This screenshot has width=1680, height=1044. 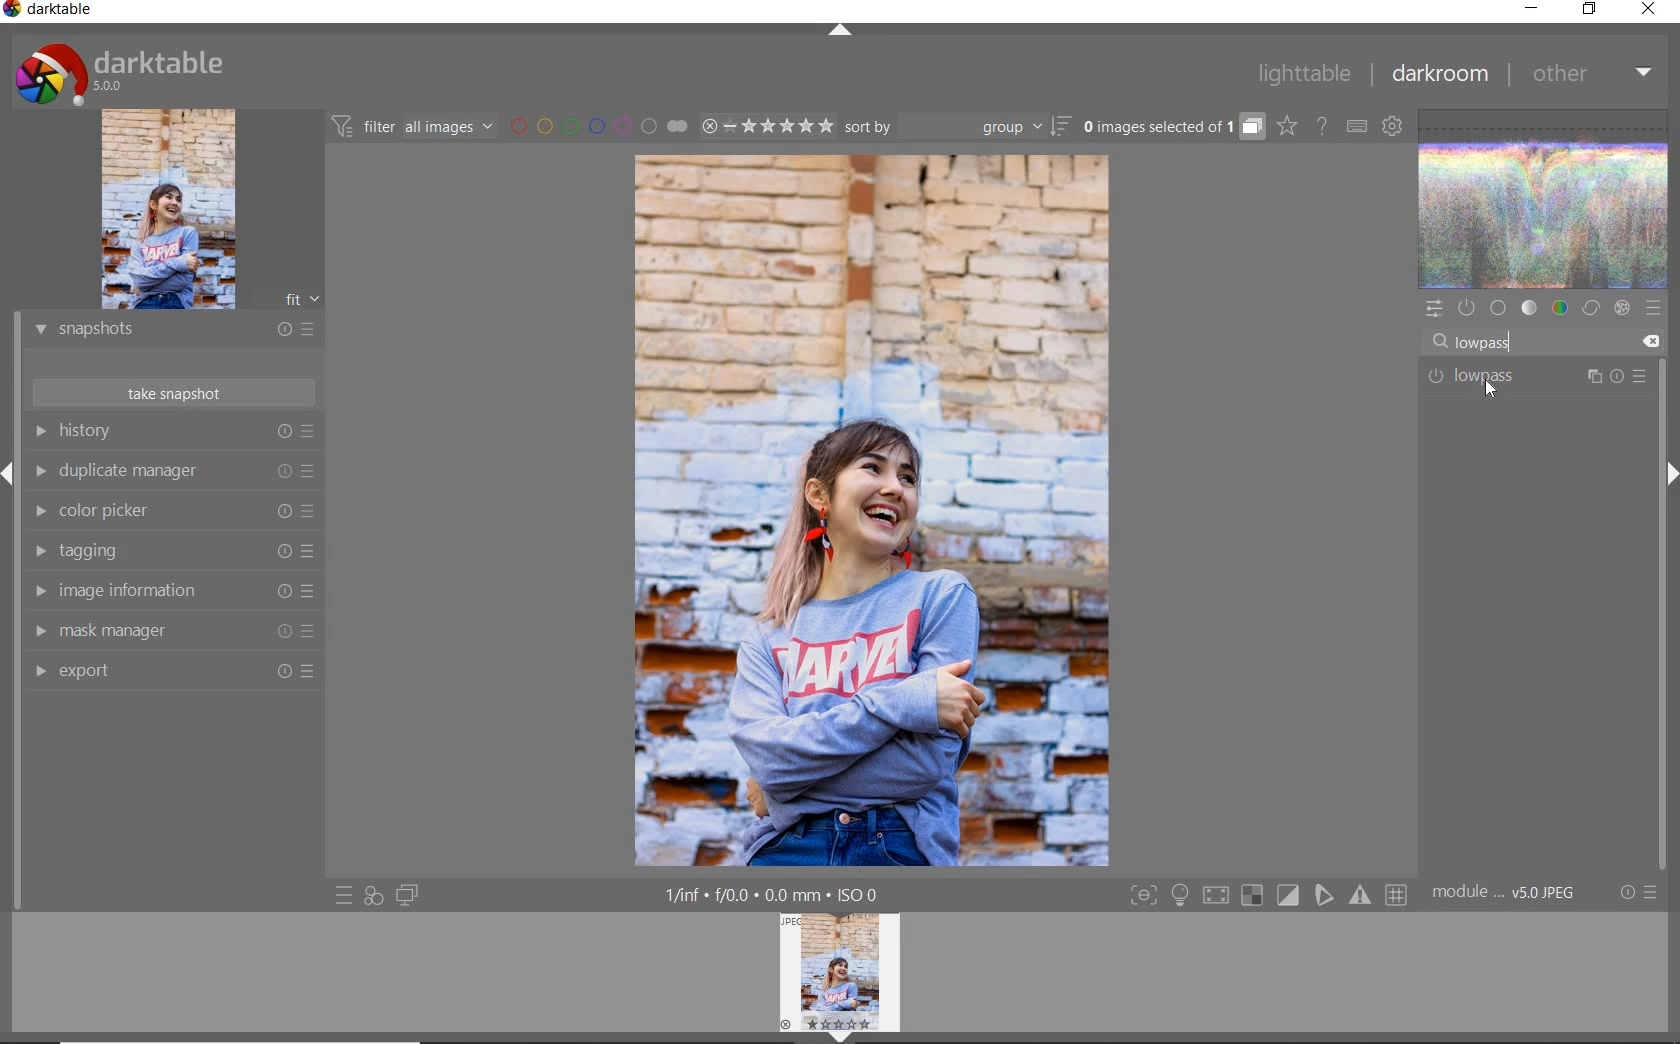 I want to click on lighttable, so click(x=1301, y=77).